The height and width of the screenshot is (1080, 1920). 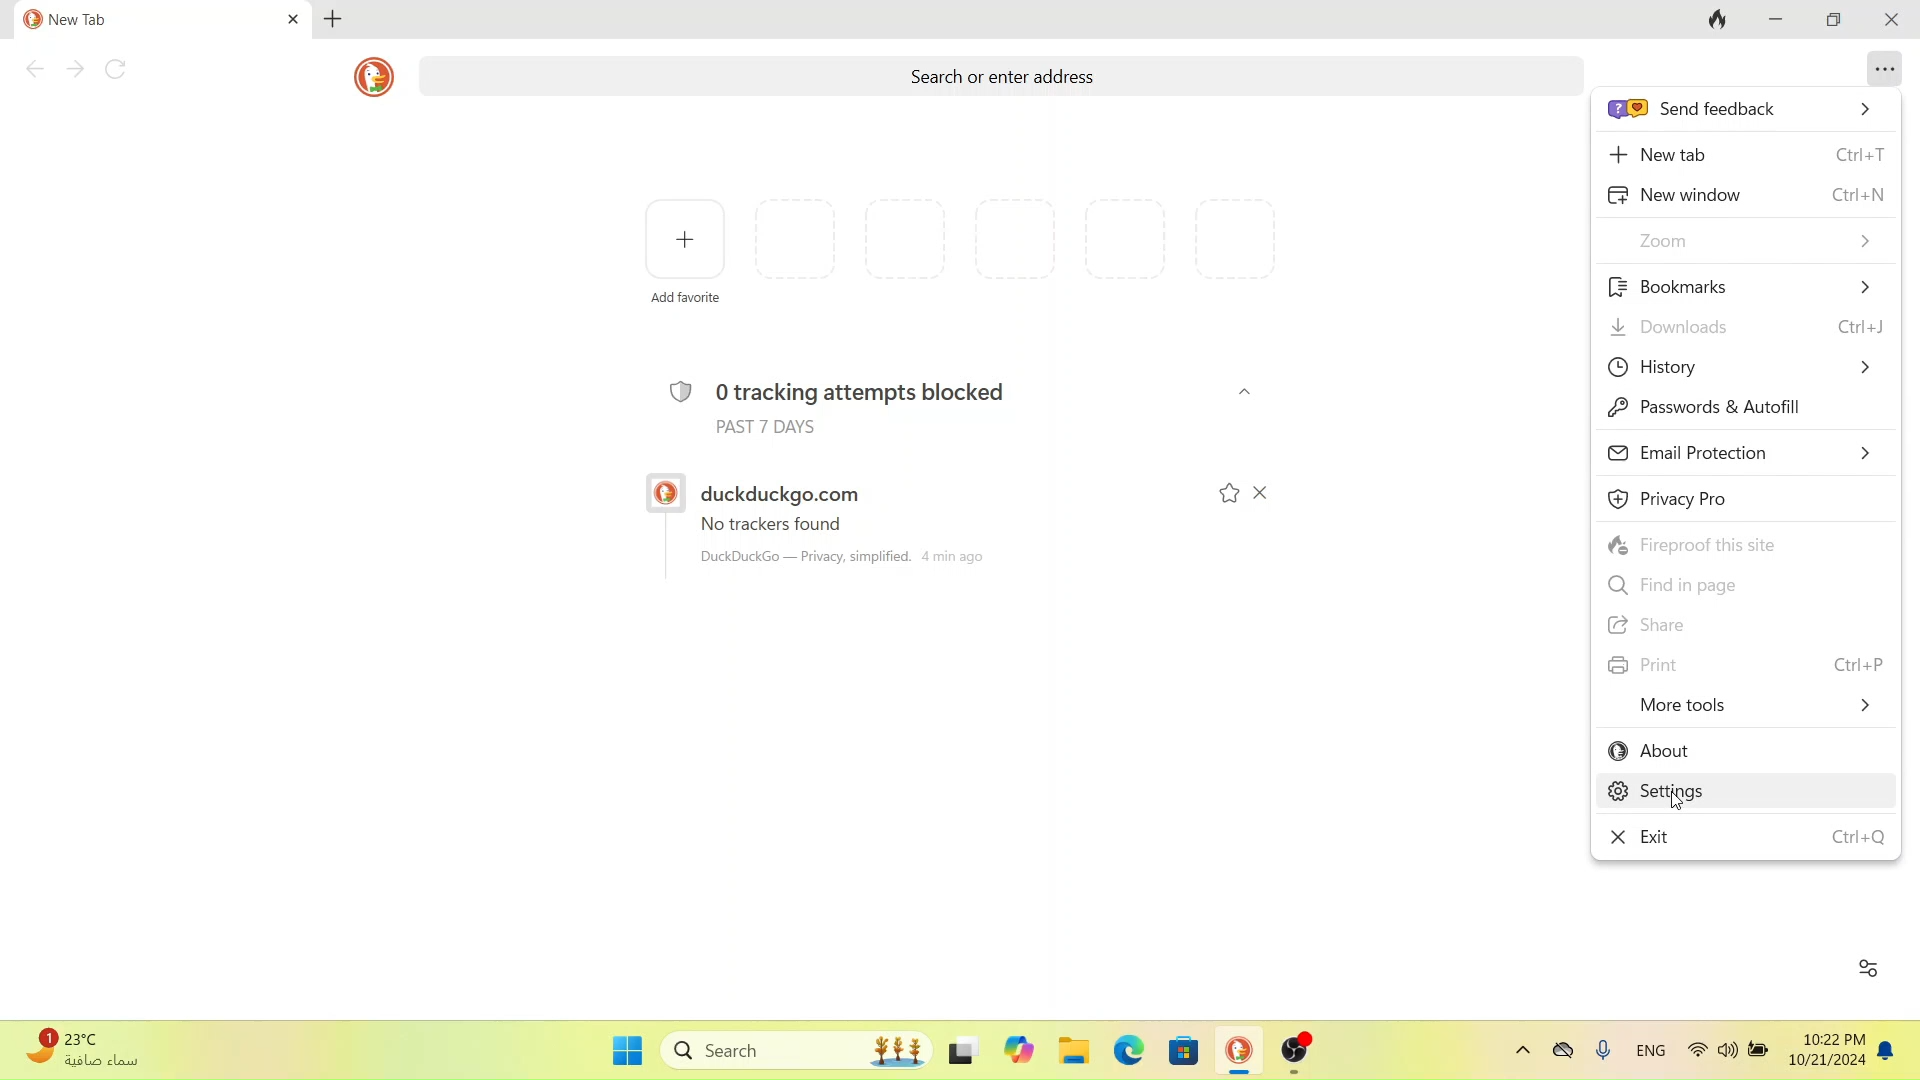 I want to click on time and date, so click(x=1825, y=1054).